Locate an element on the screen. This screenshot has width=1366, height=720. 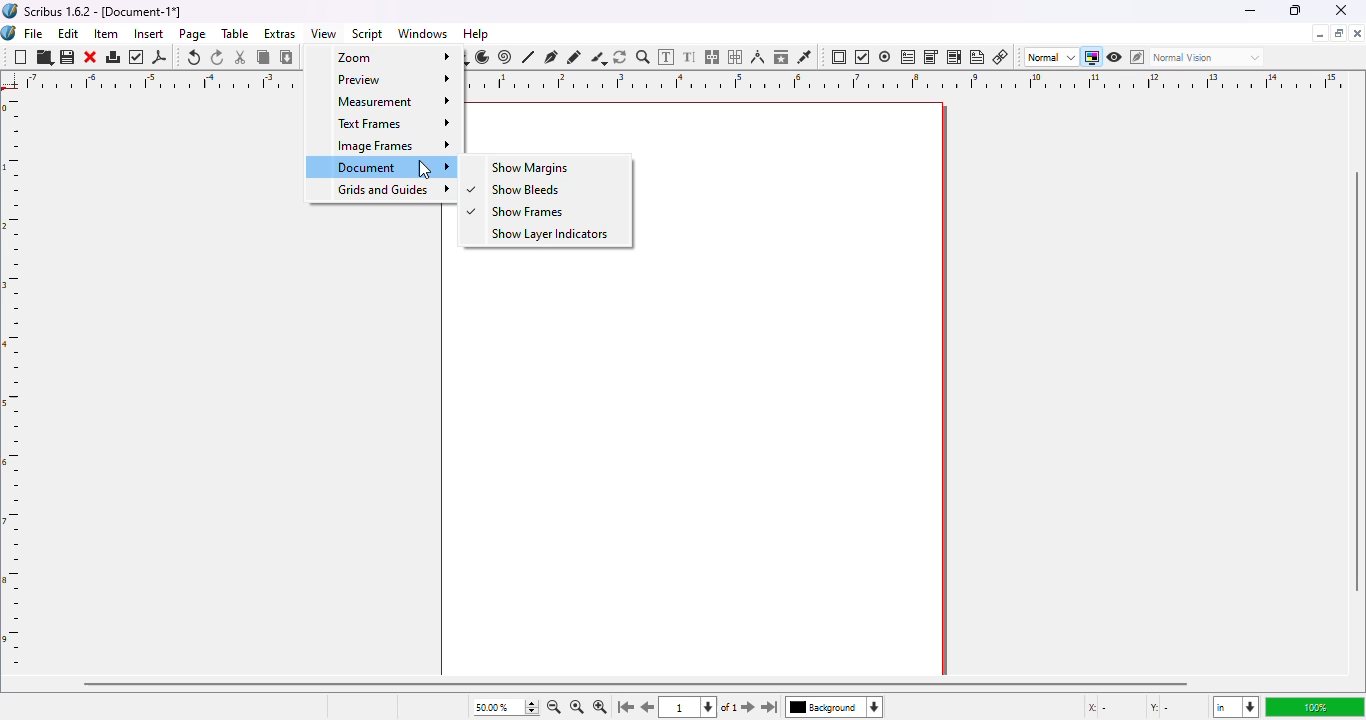
close is located at coordinates (1357, 33).